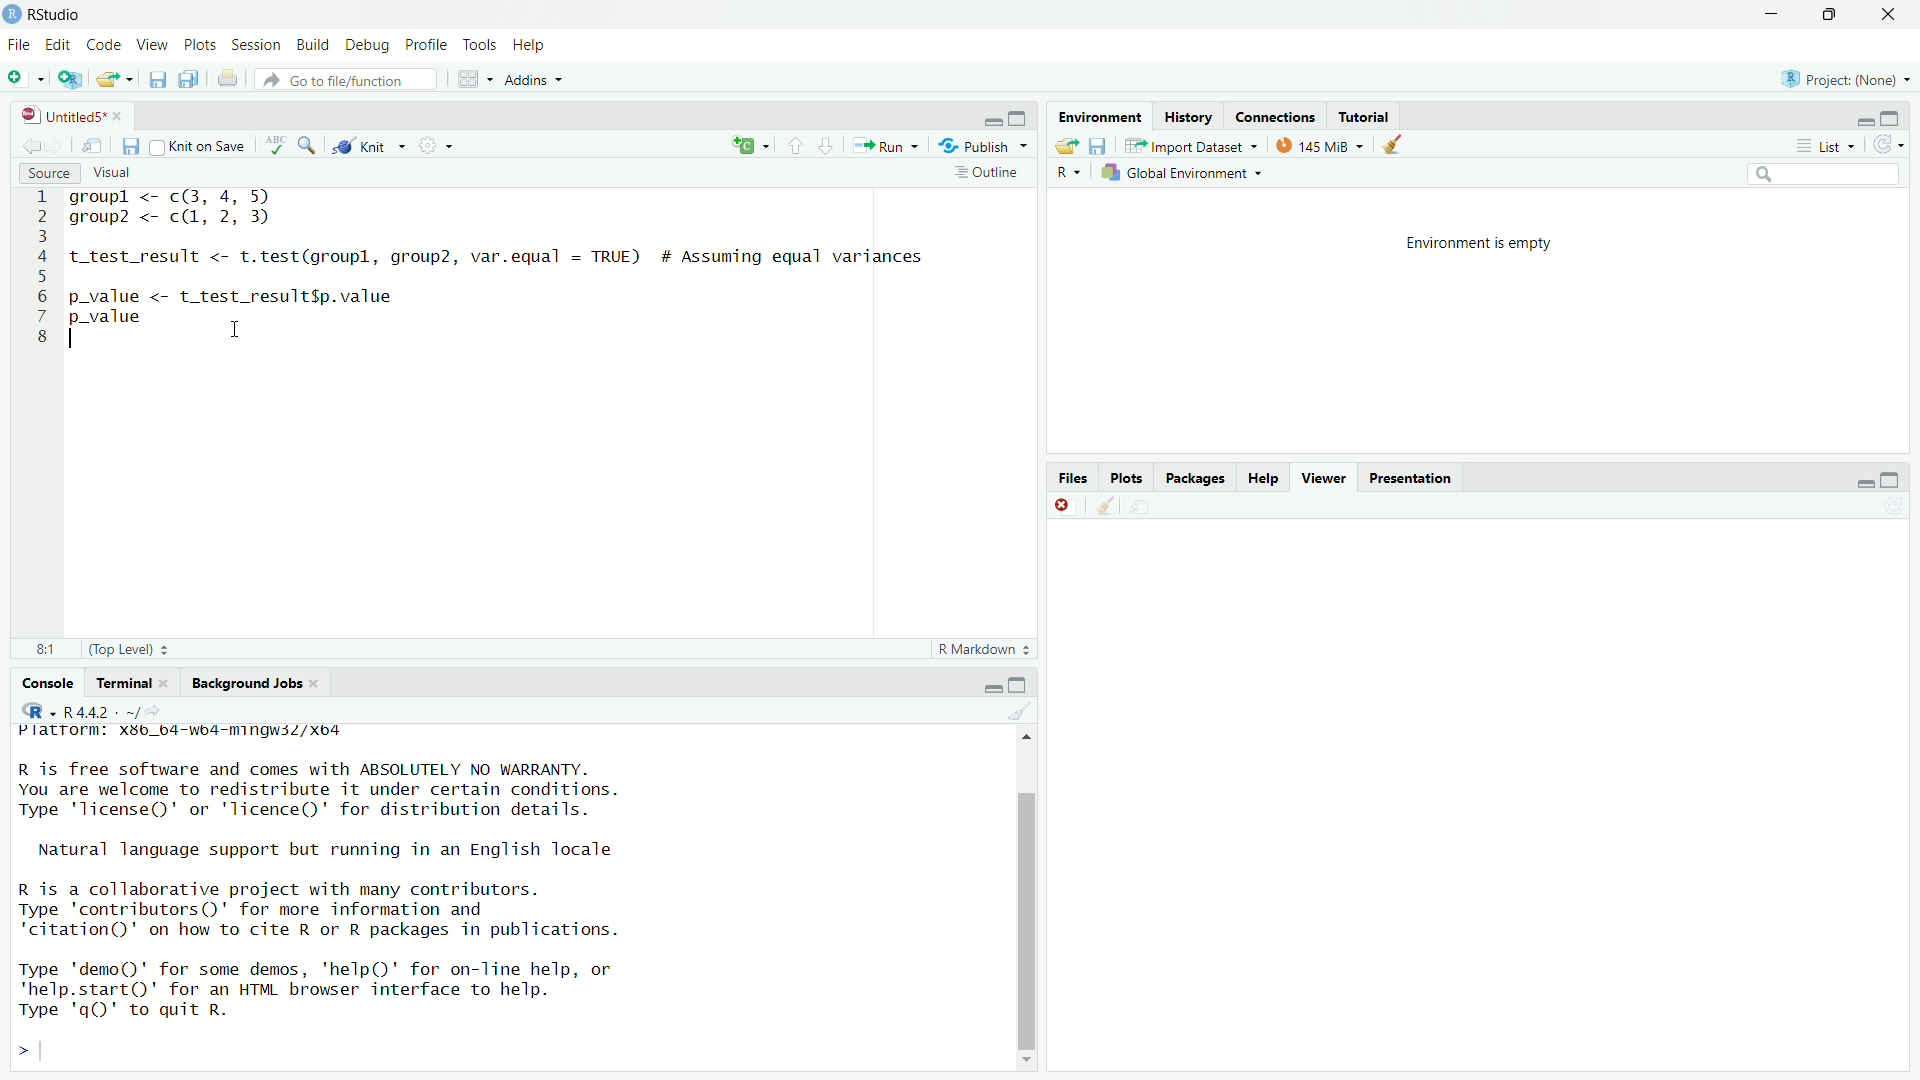 Image resolution: width=1920 pixels, height=1080 pixels. I want to click on cursor, so click(80, 338).